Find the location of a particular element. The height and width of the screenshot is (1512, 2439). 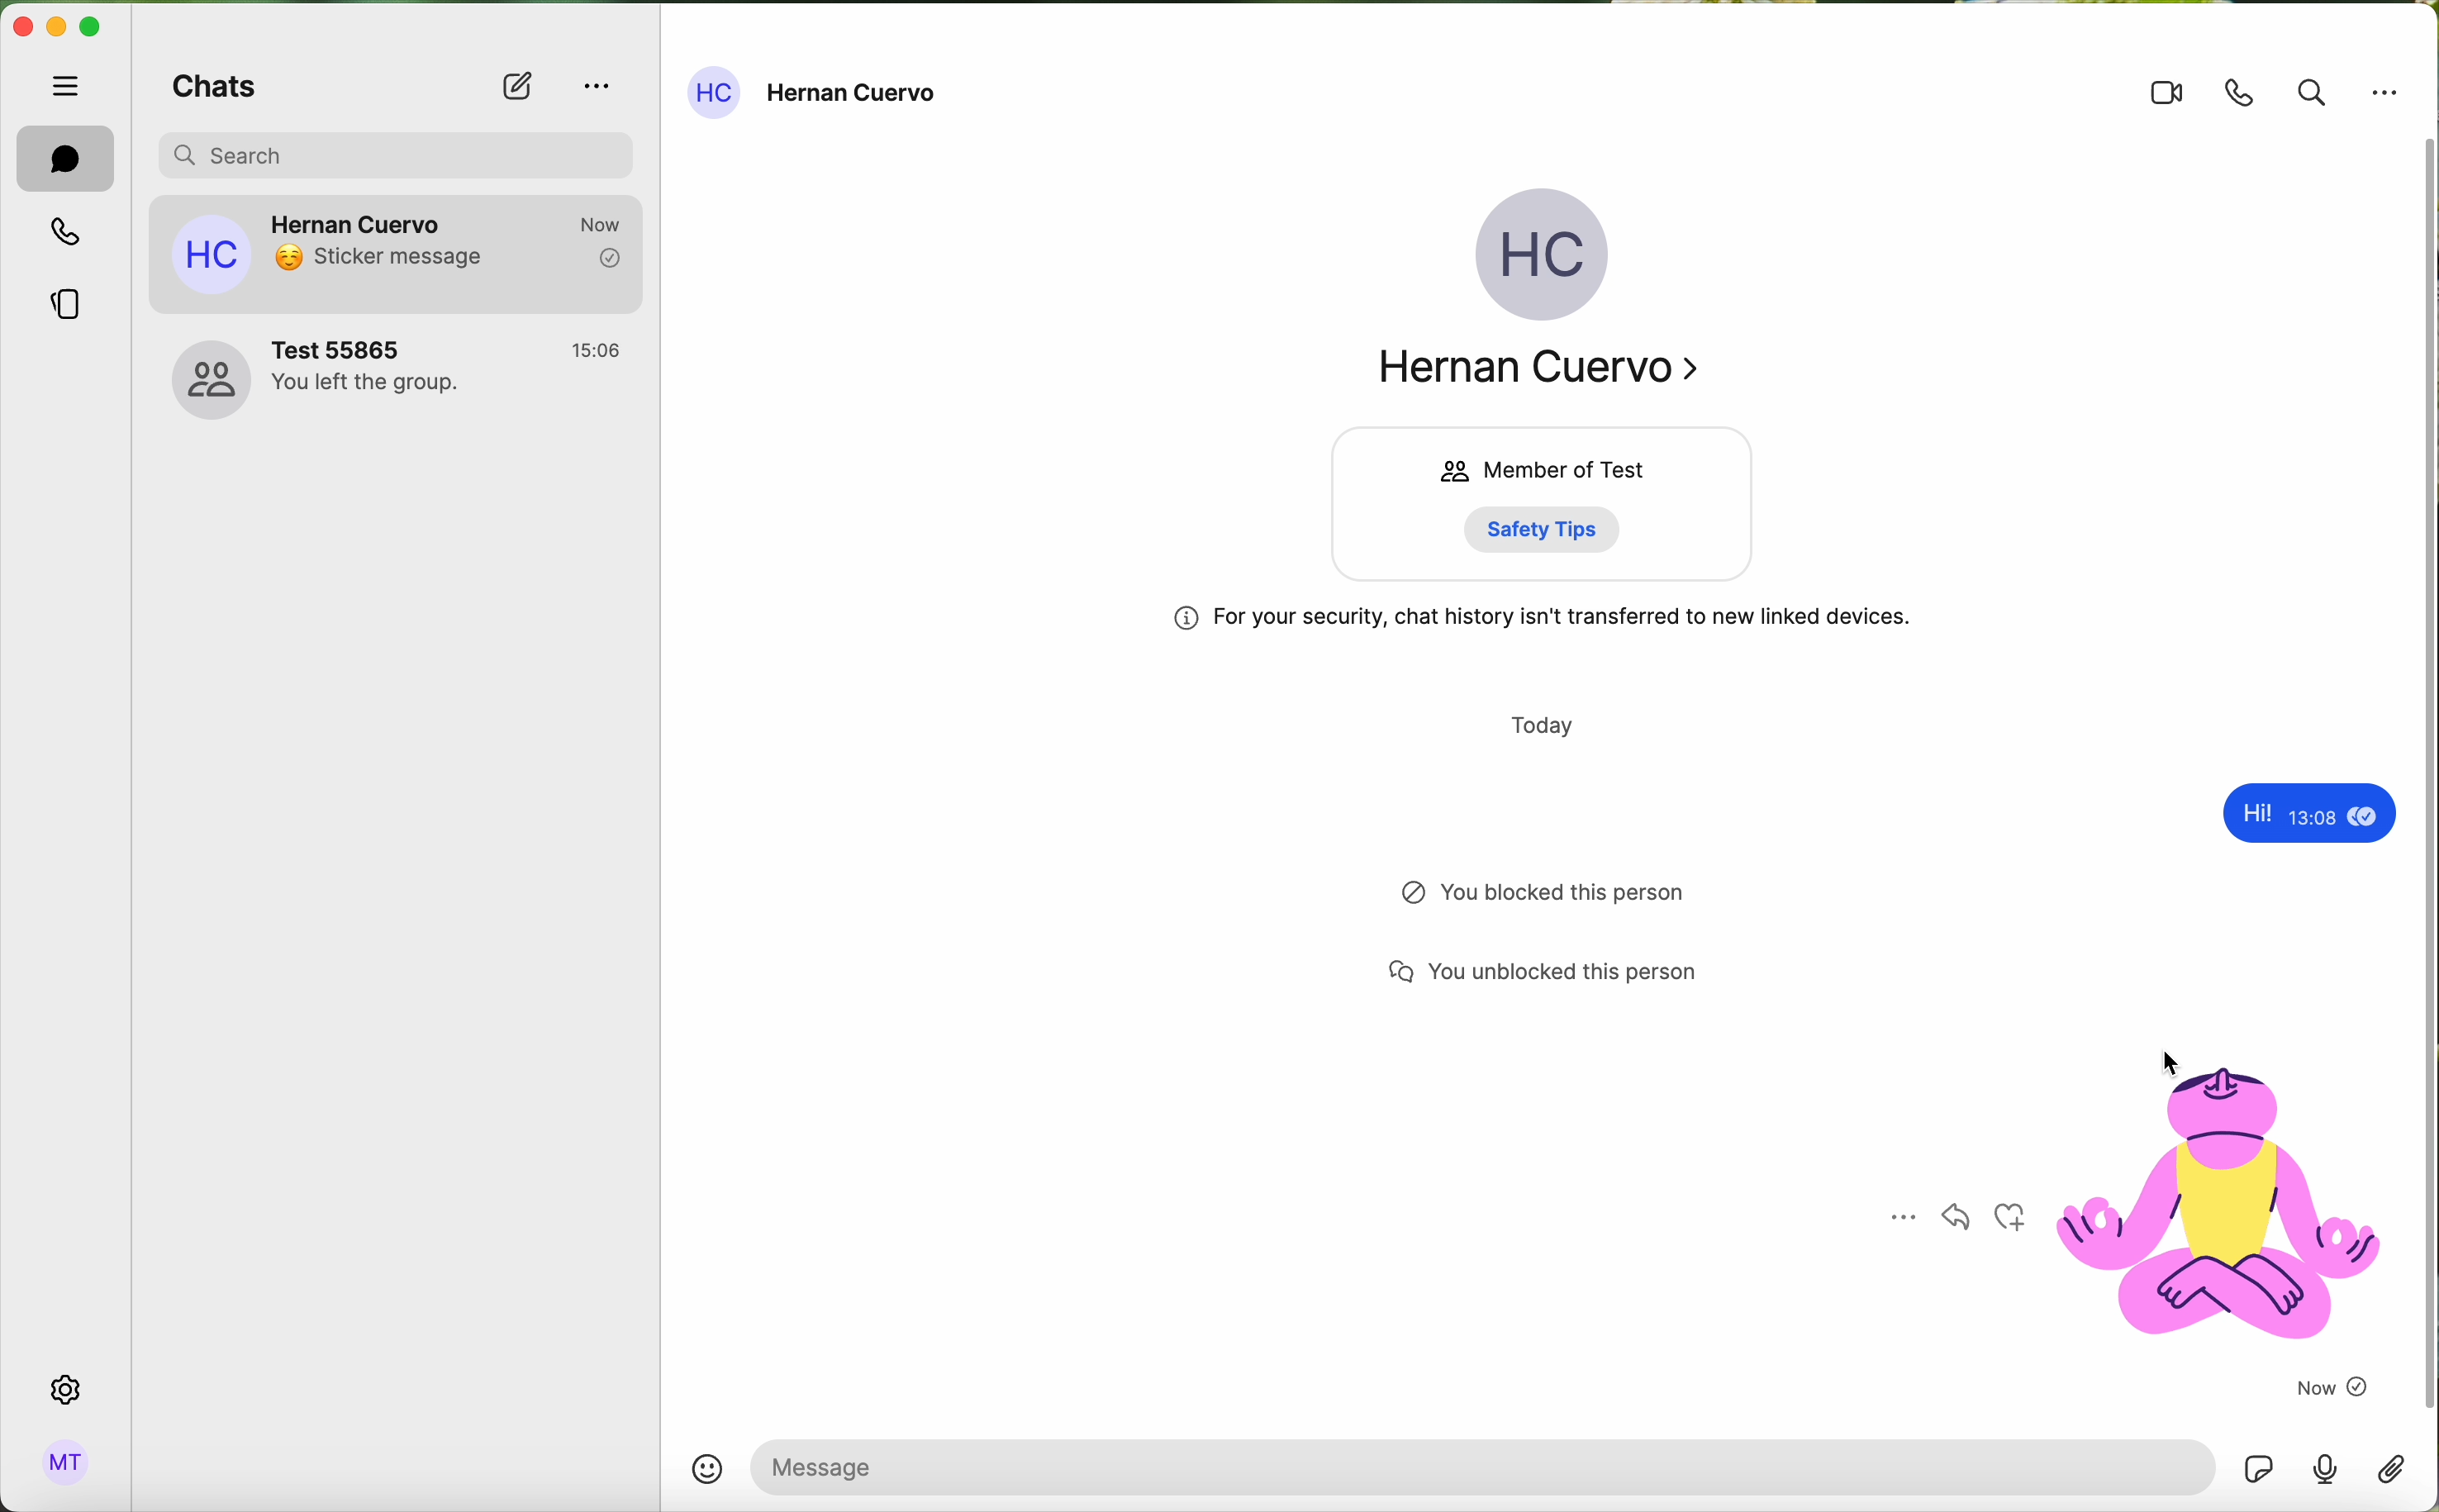

search bar is located at coordinates (410, 153).